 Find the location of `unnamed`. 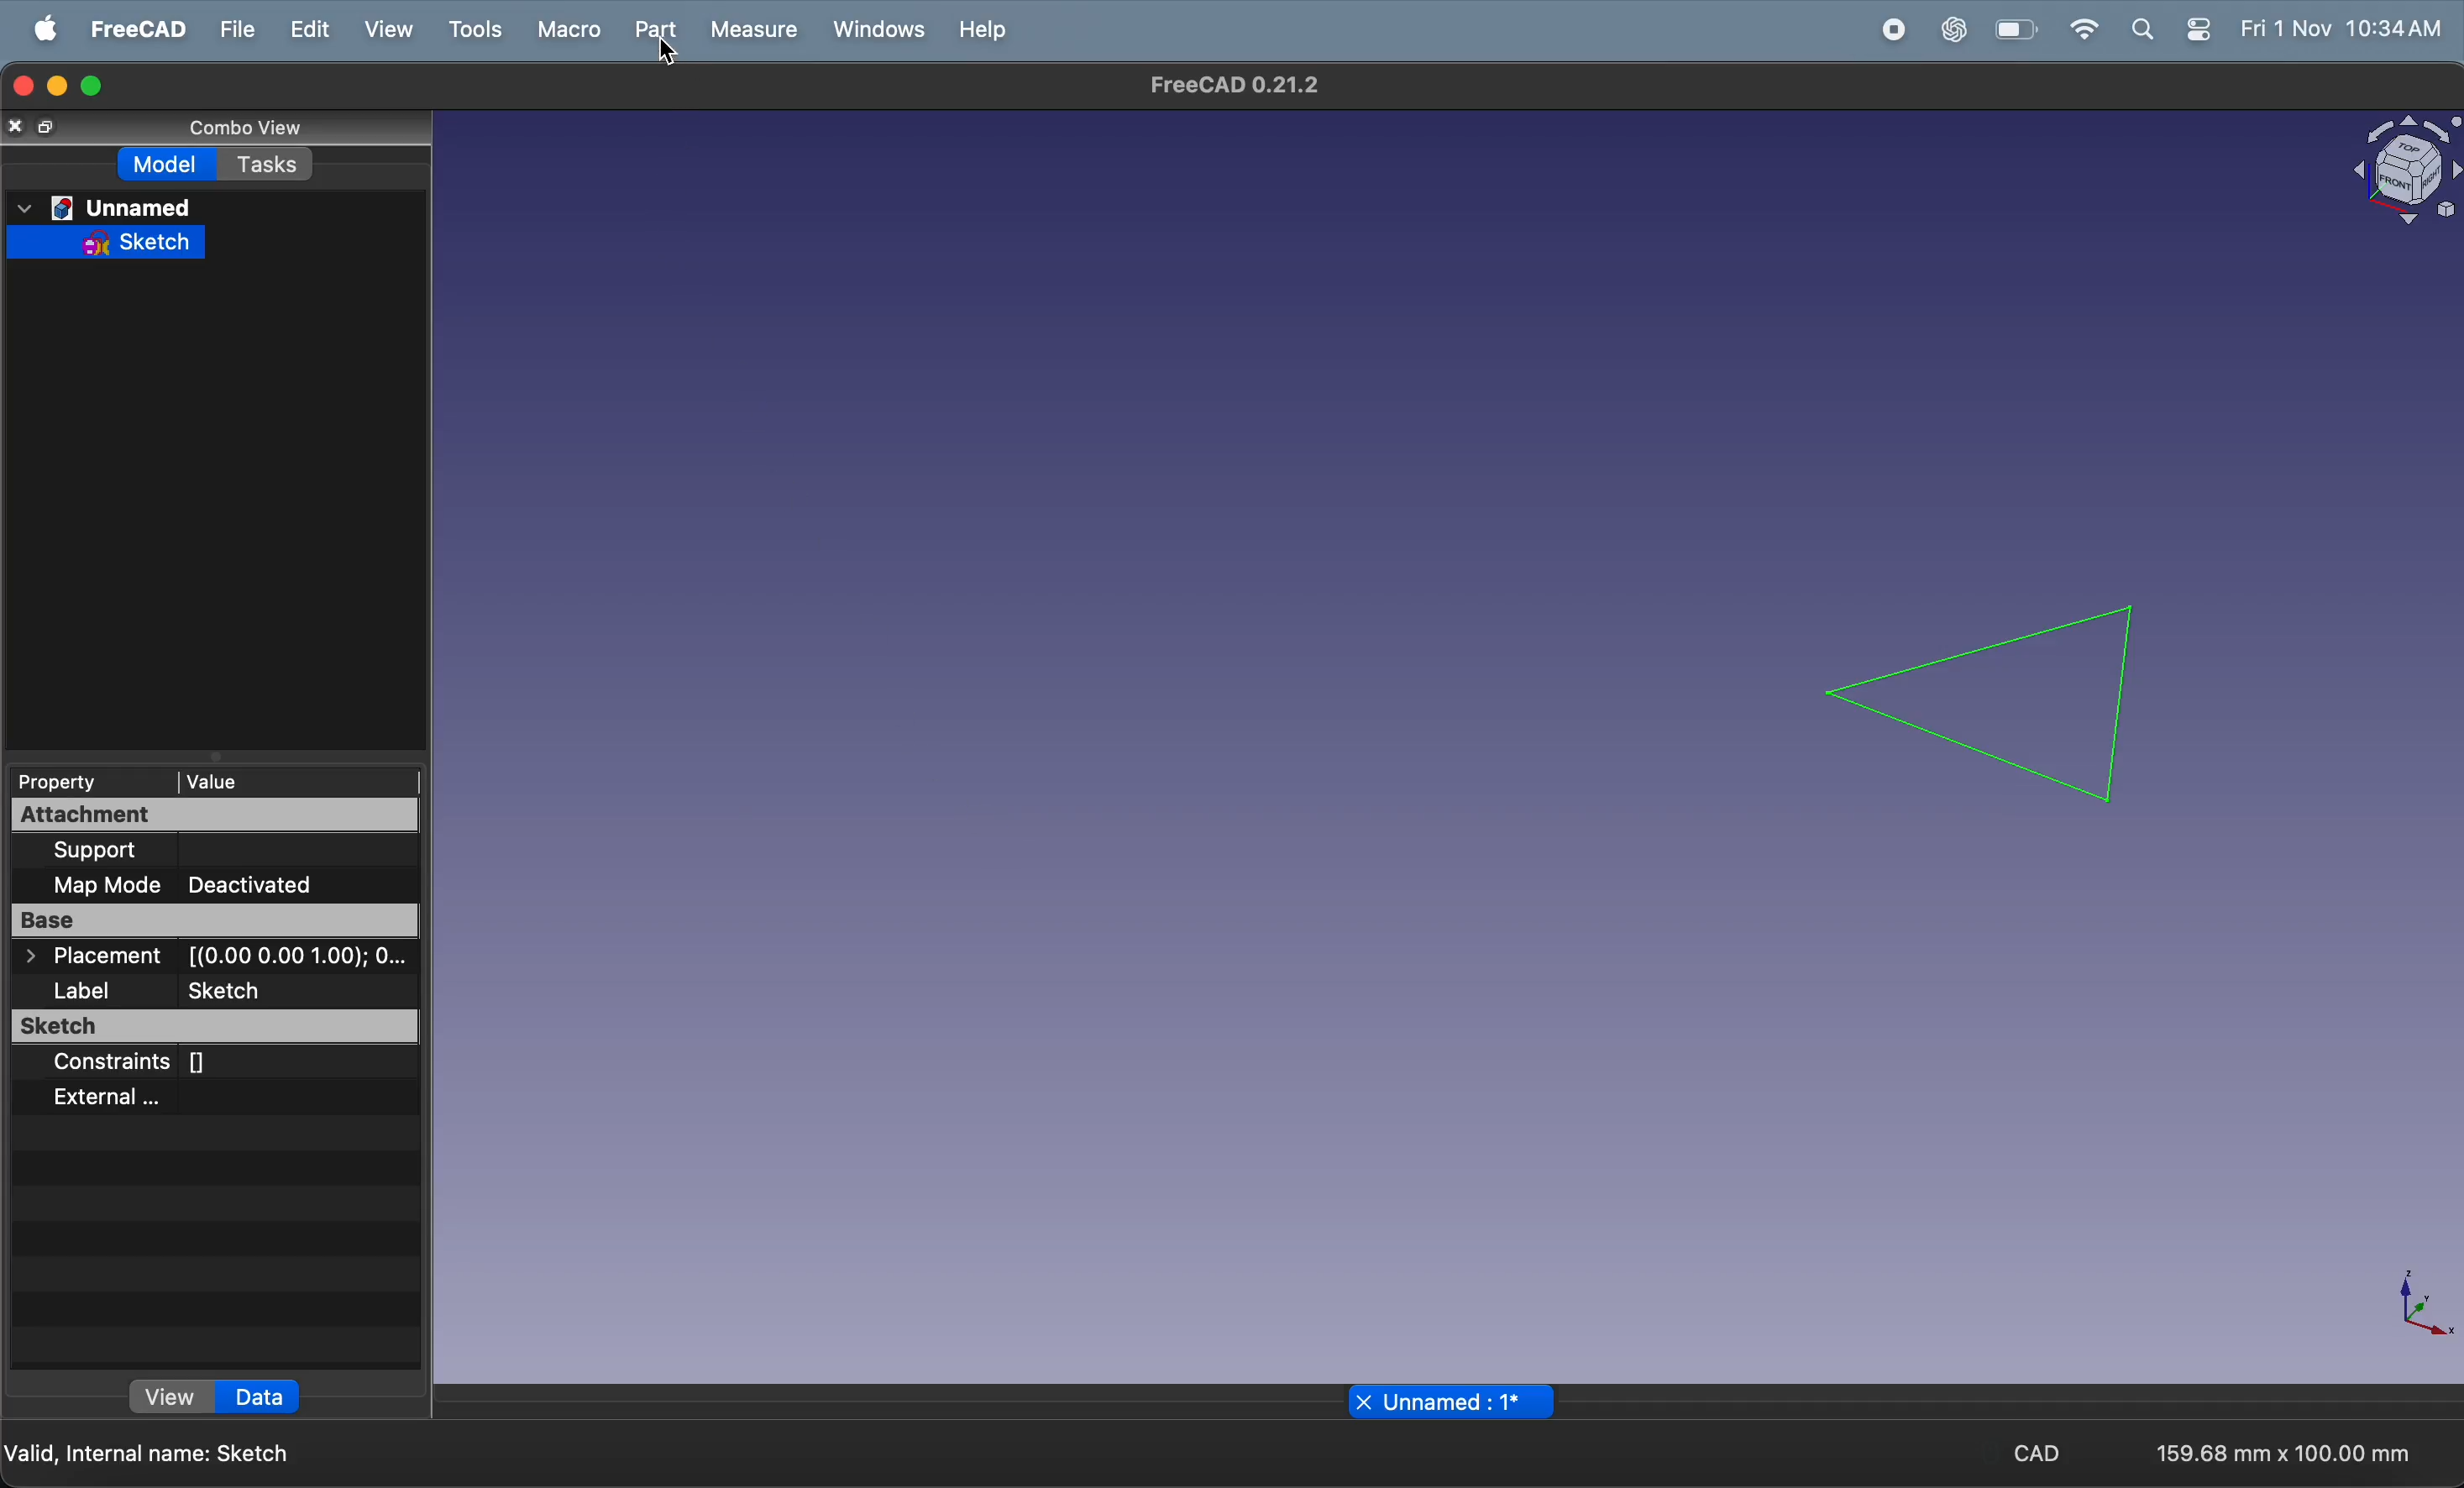

unnamed is located at coordinates (107, 205).